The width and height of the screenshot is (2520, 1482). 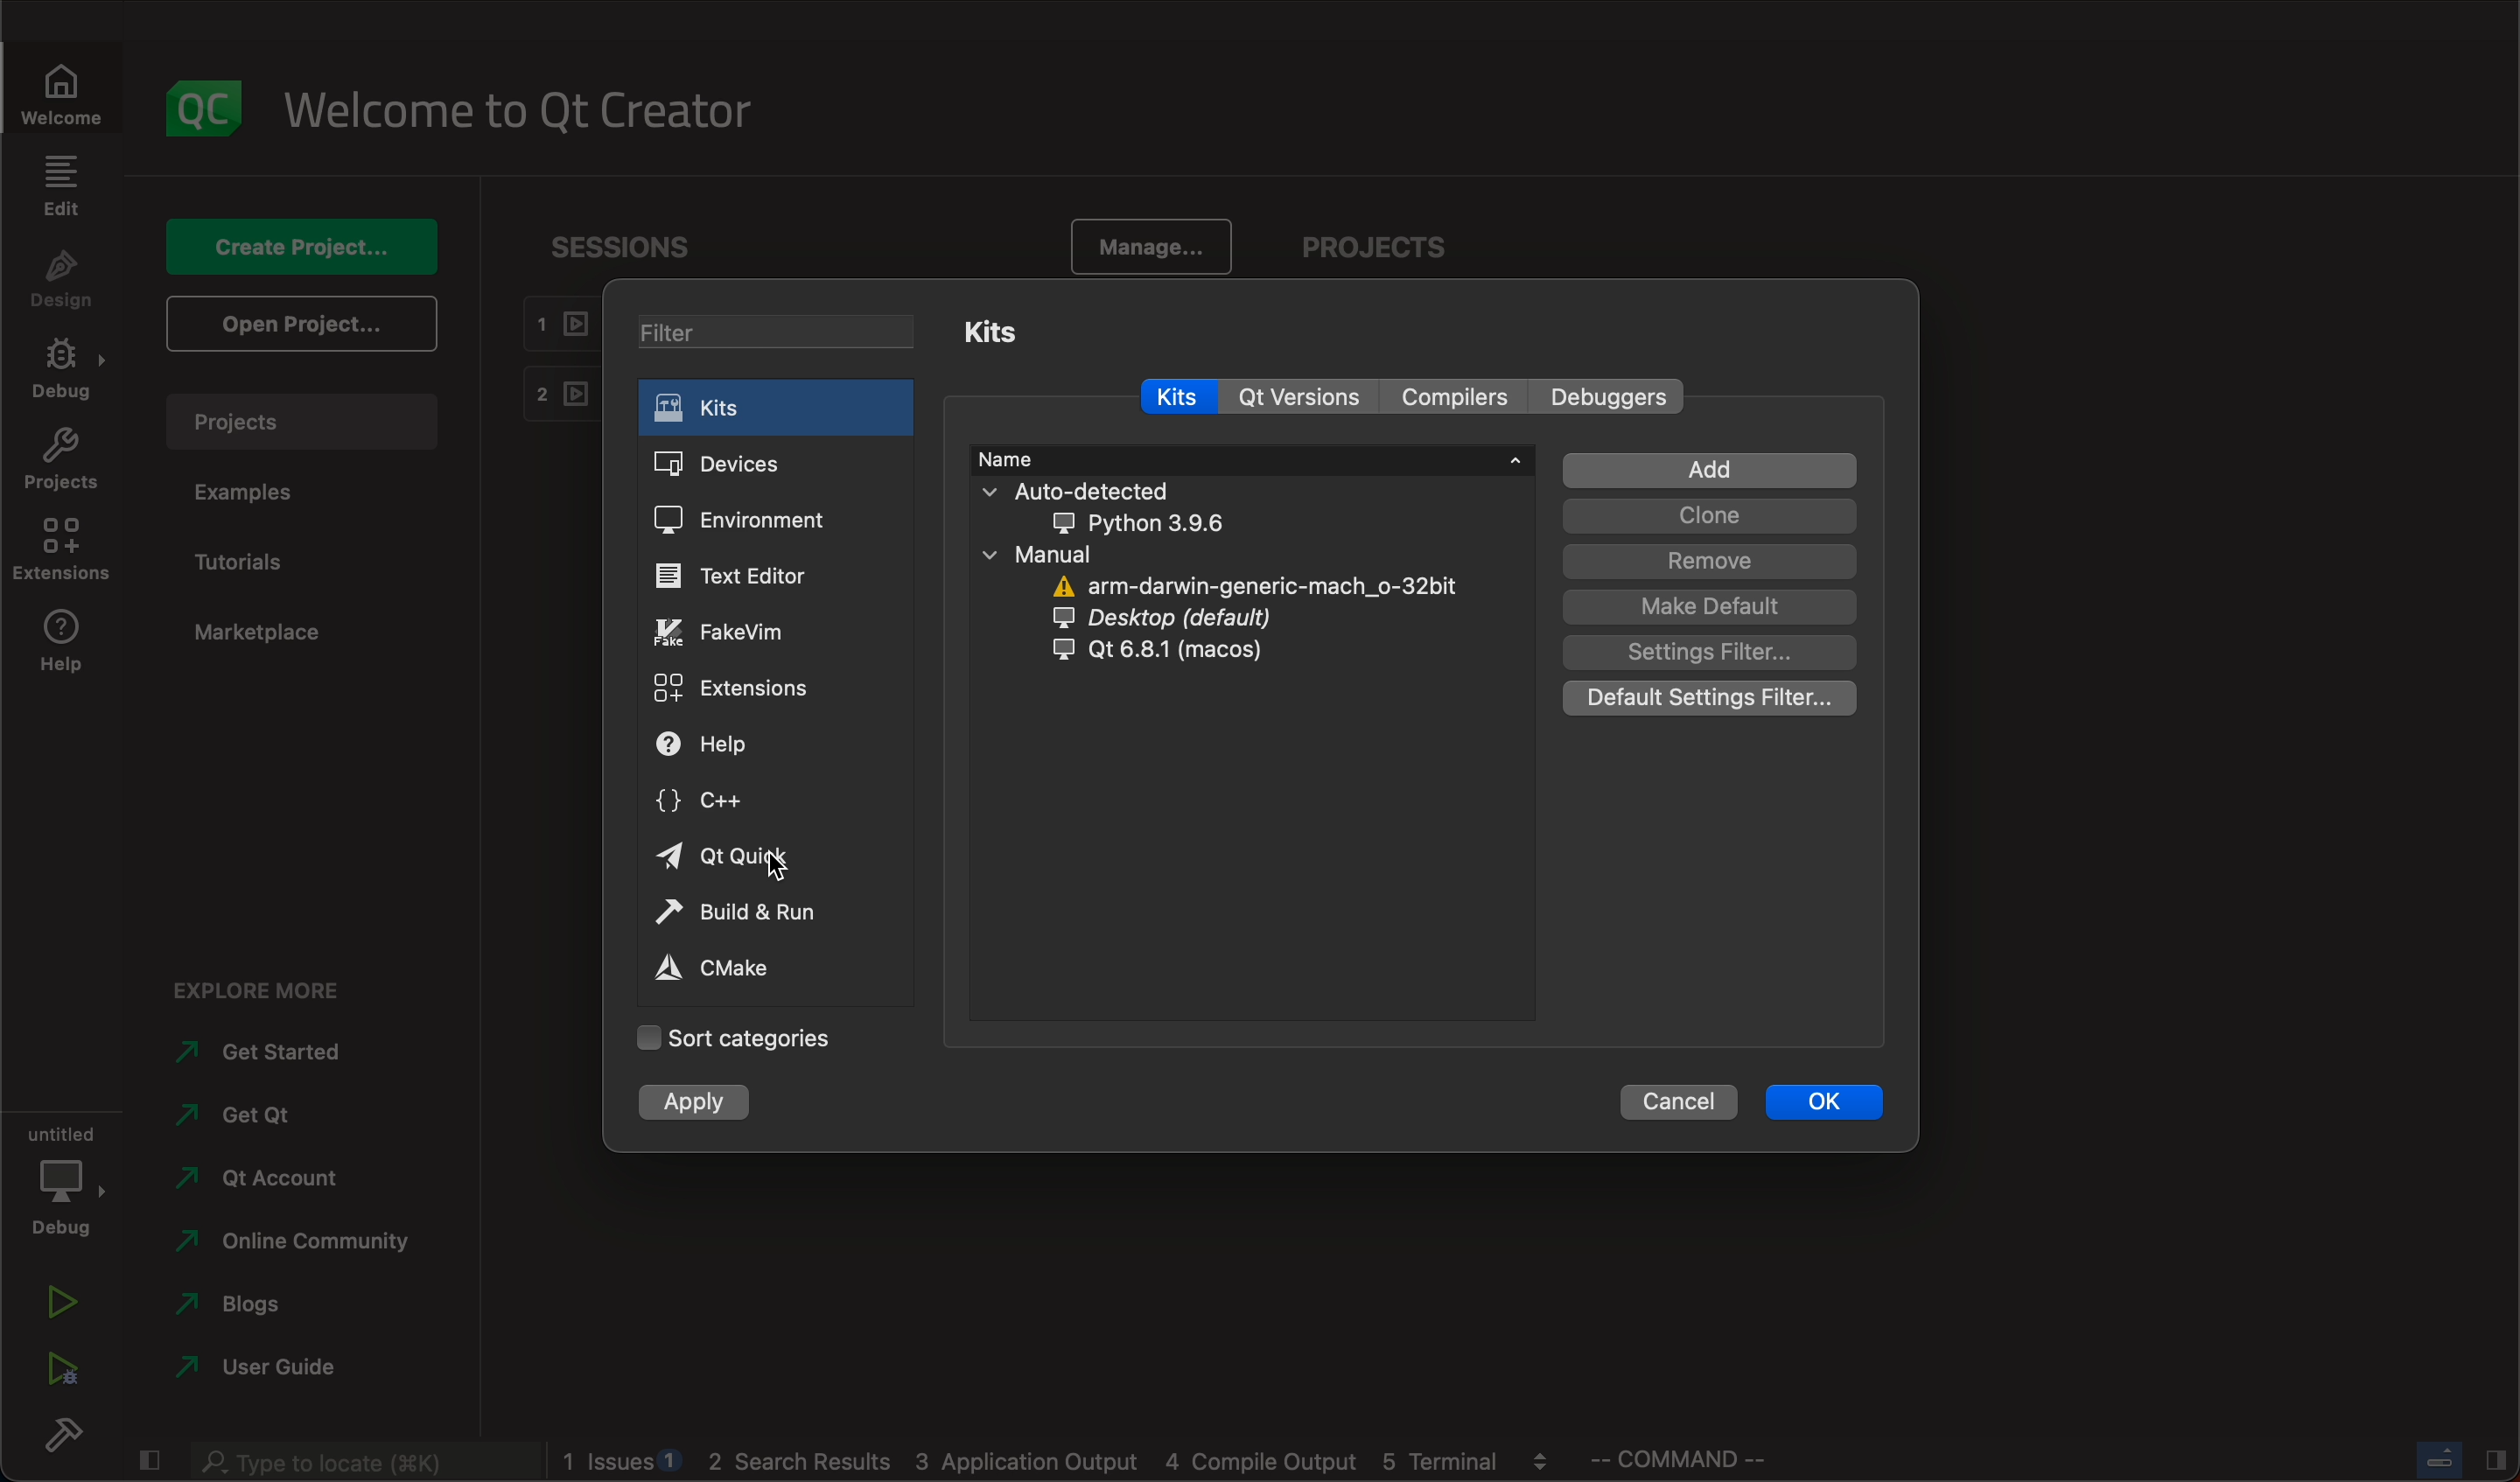 What do you see at coordinates (1152, 243) in the screenshot?
I see `manage` at bounding box center [1152, 243].